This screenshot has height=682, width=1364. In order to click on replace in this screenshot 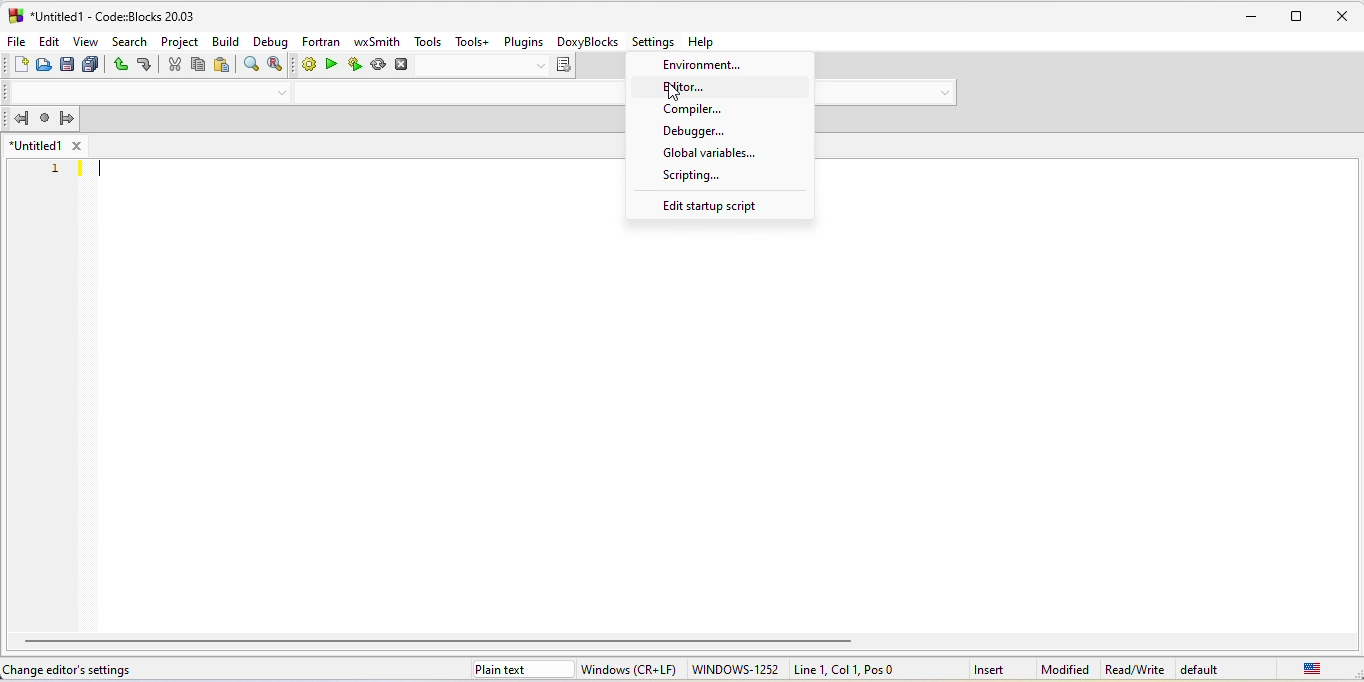, I will do `click(274, 63)`.